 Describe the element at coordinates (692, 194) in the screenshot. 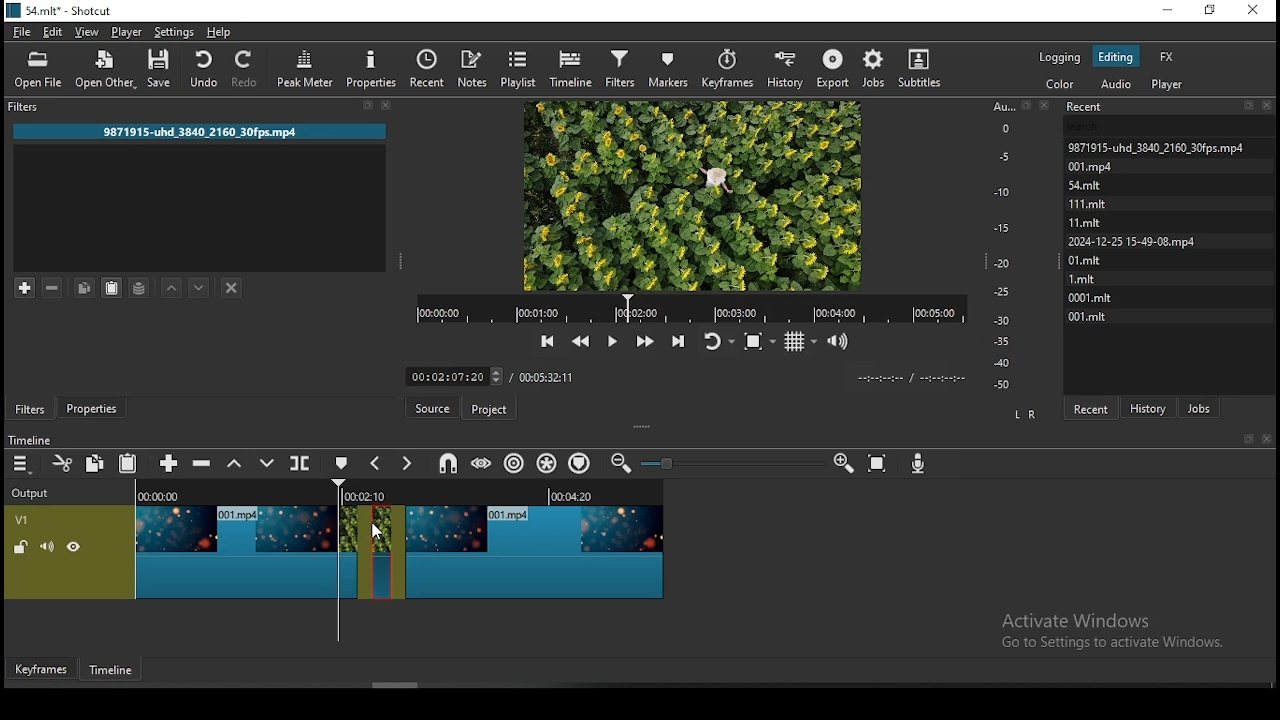

I see `preview` at that location.